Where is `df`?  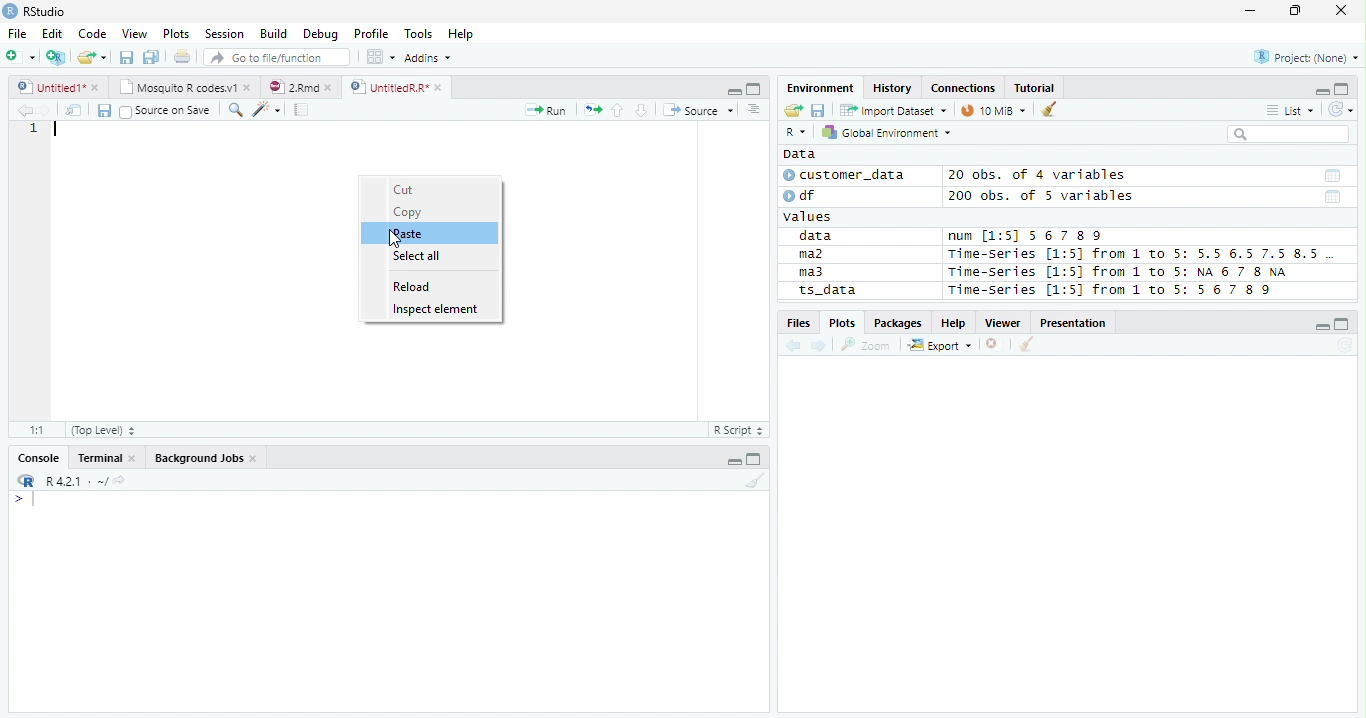 df is located at coordinates (806, 195).